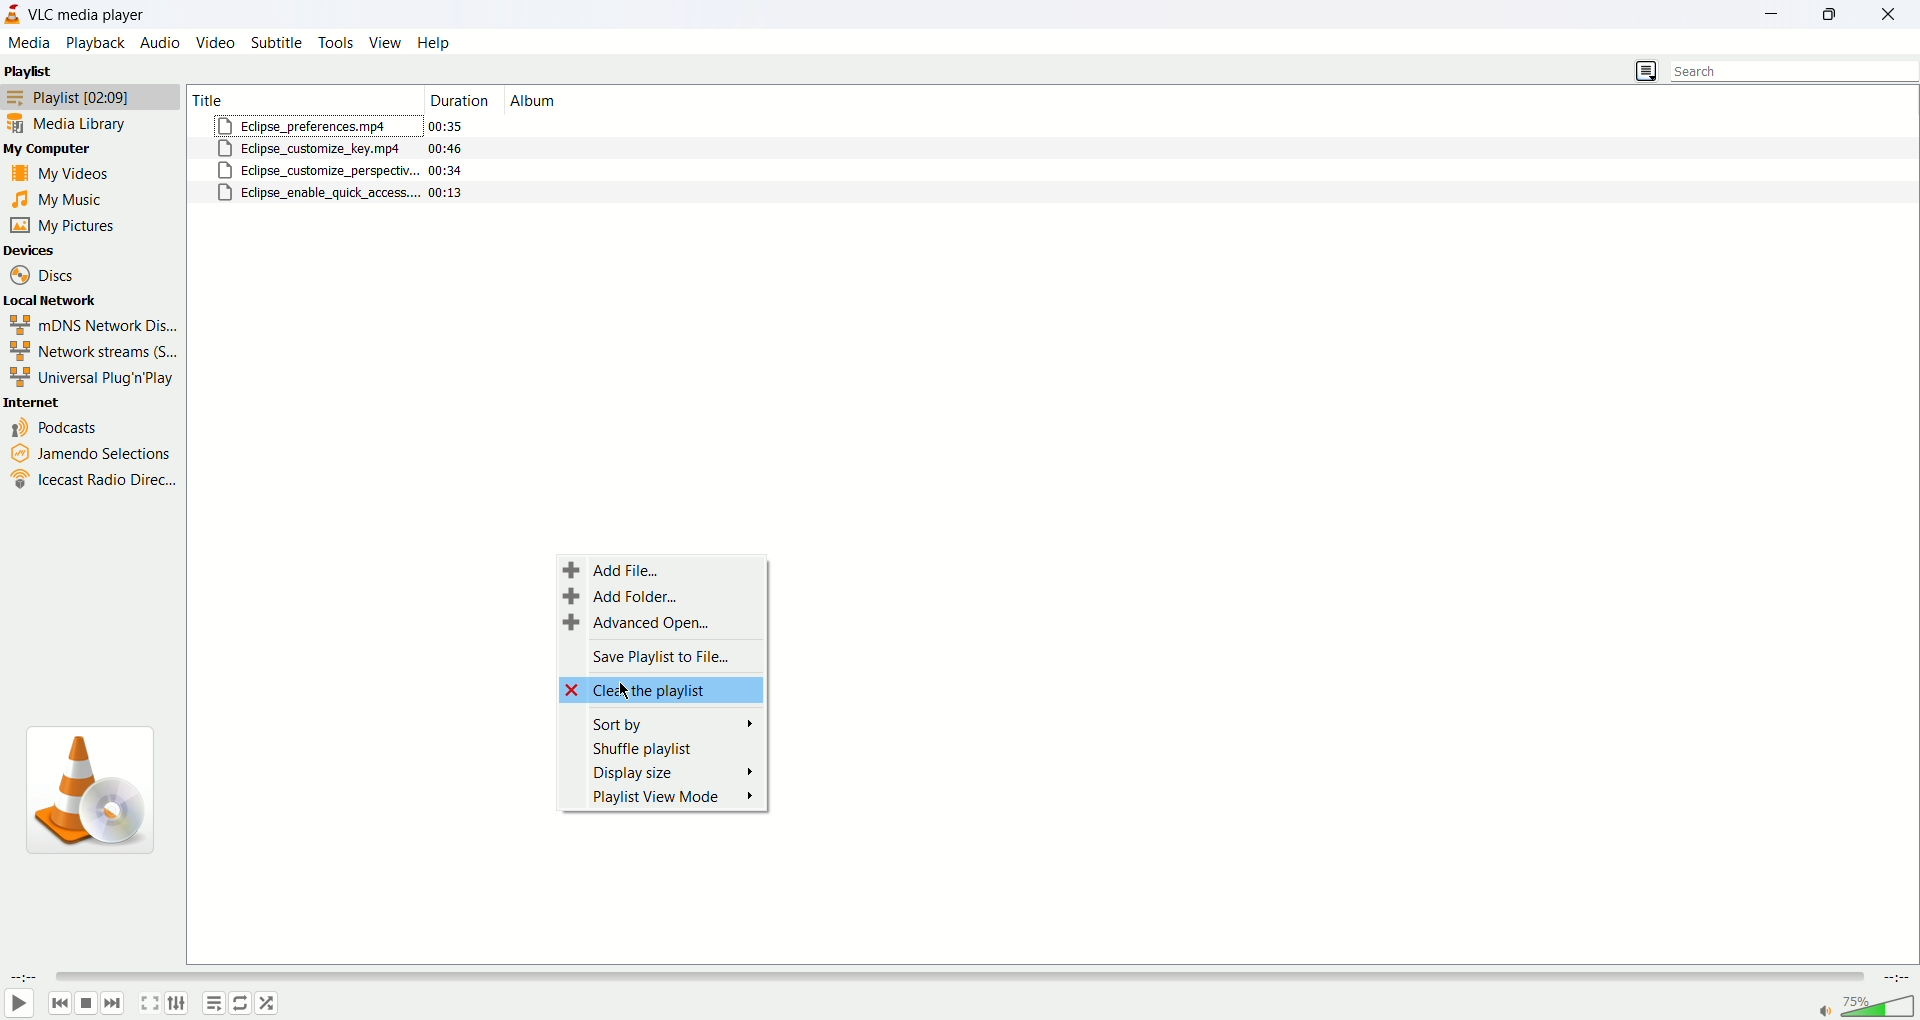  I want to click on seek bar, so click(957, 978).